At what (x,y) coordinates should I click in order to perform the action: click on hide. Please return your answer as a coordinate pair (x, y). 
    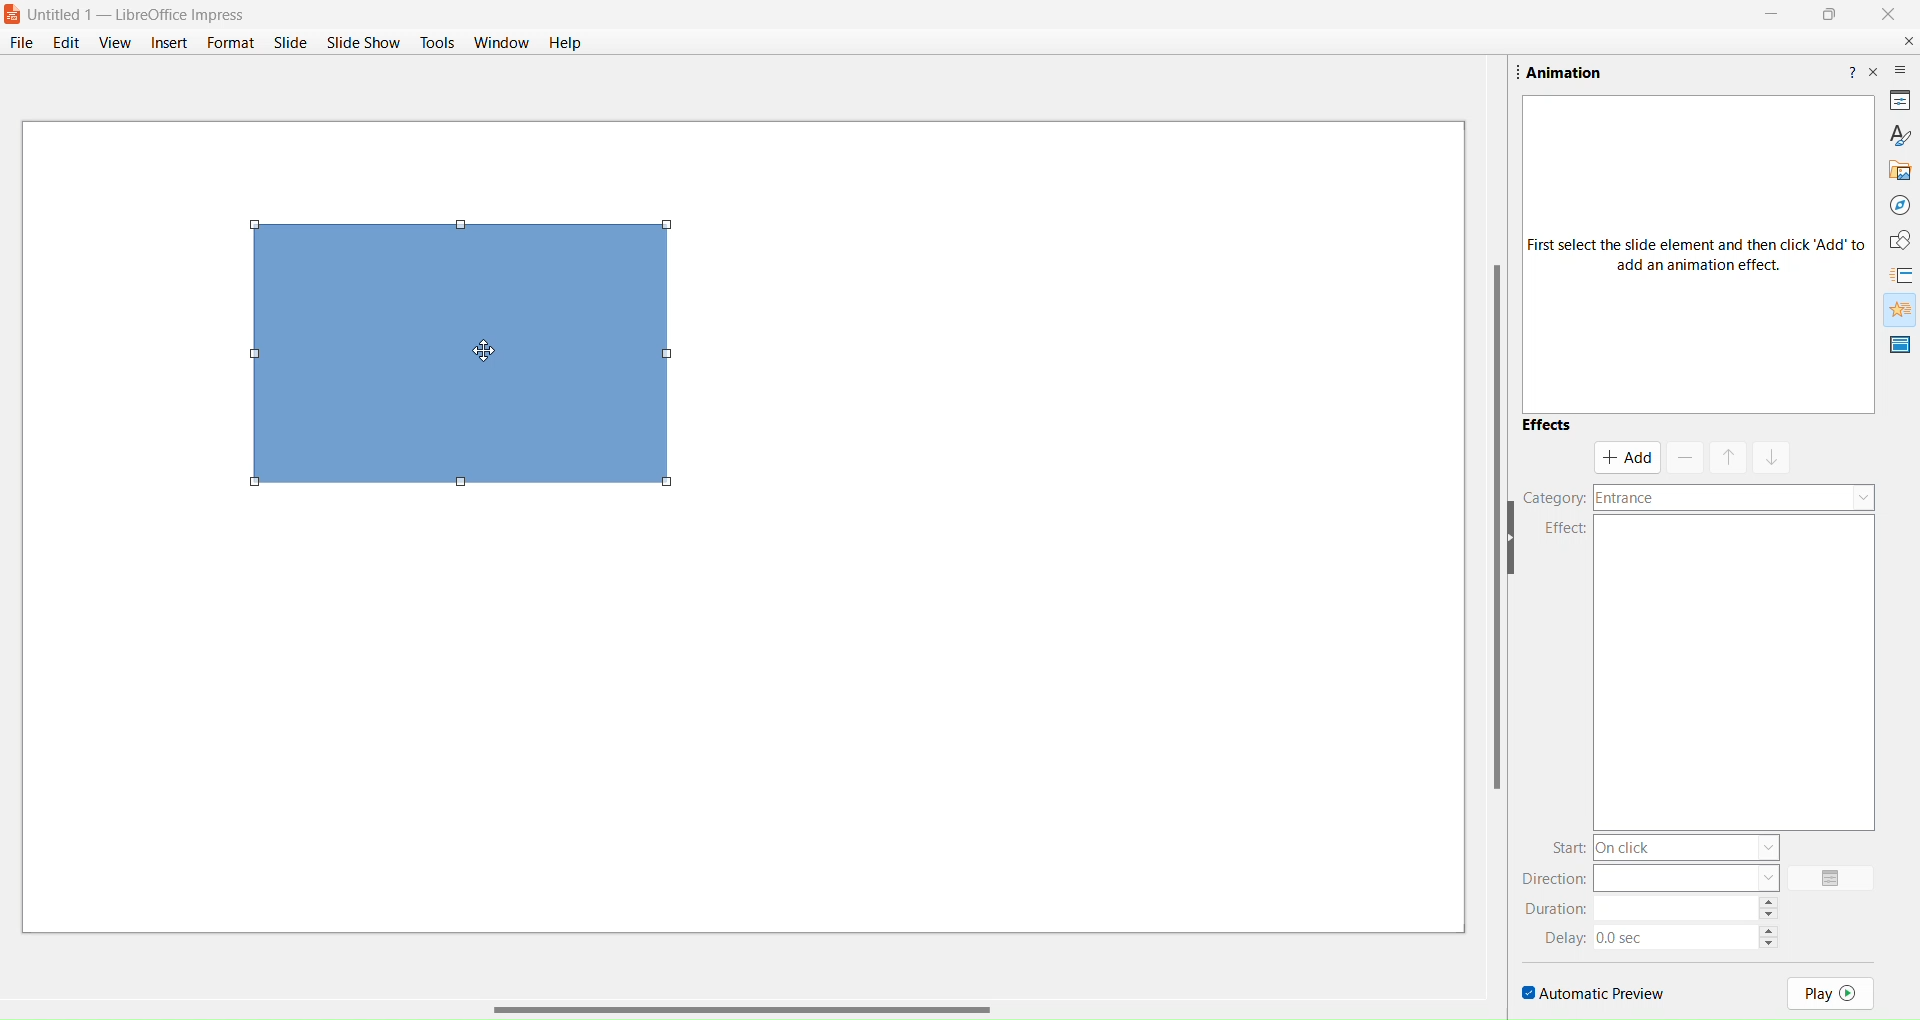
    Looking at the image, I should click on (1520, 541).